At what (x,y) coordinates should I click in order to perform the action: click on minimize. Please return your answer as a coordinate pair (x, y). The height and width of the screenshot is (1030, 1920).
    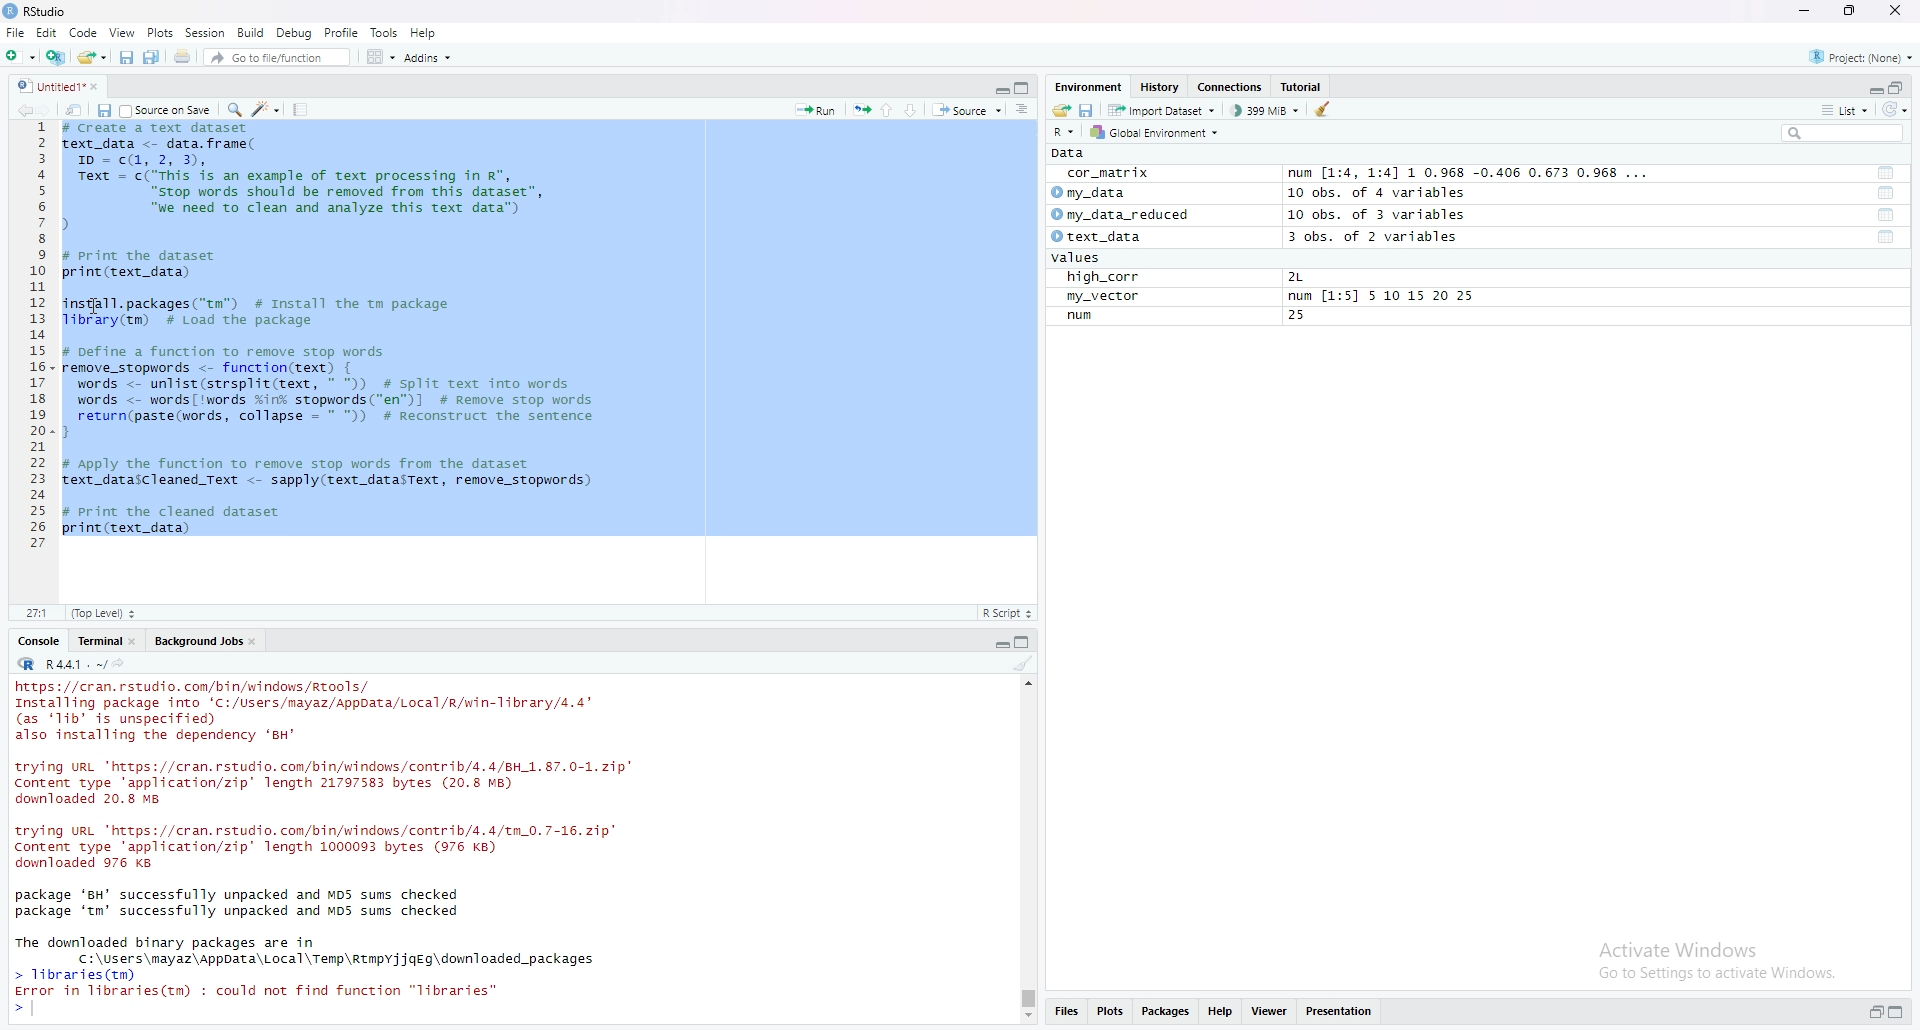
    Looking at the image, I should click on (1803, 10).